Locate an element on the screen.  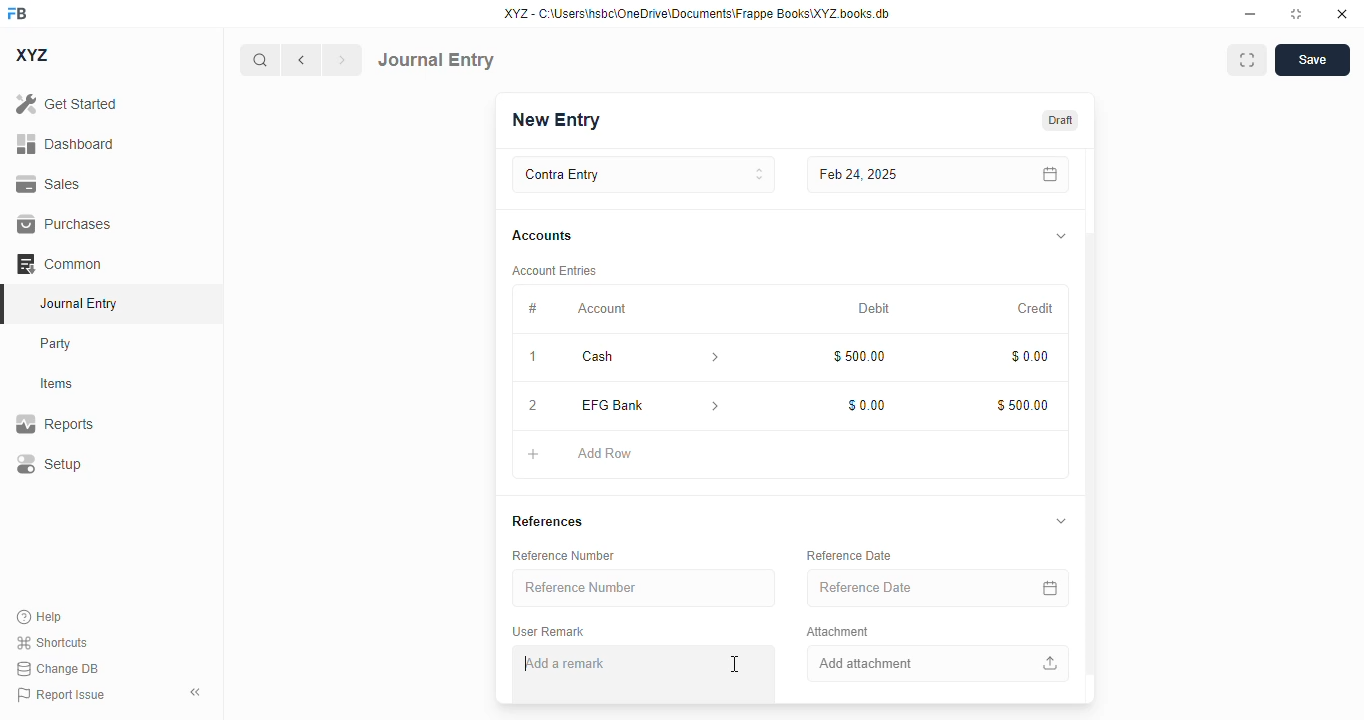
$500.00  is located at coordinates (858, 356).